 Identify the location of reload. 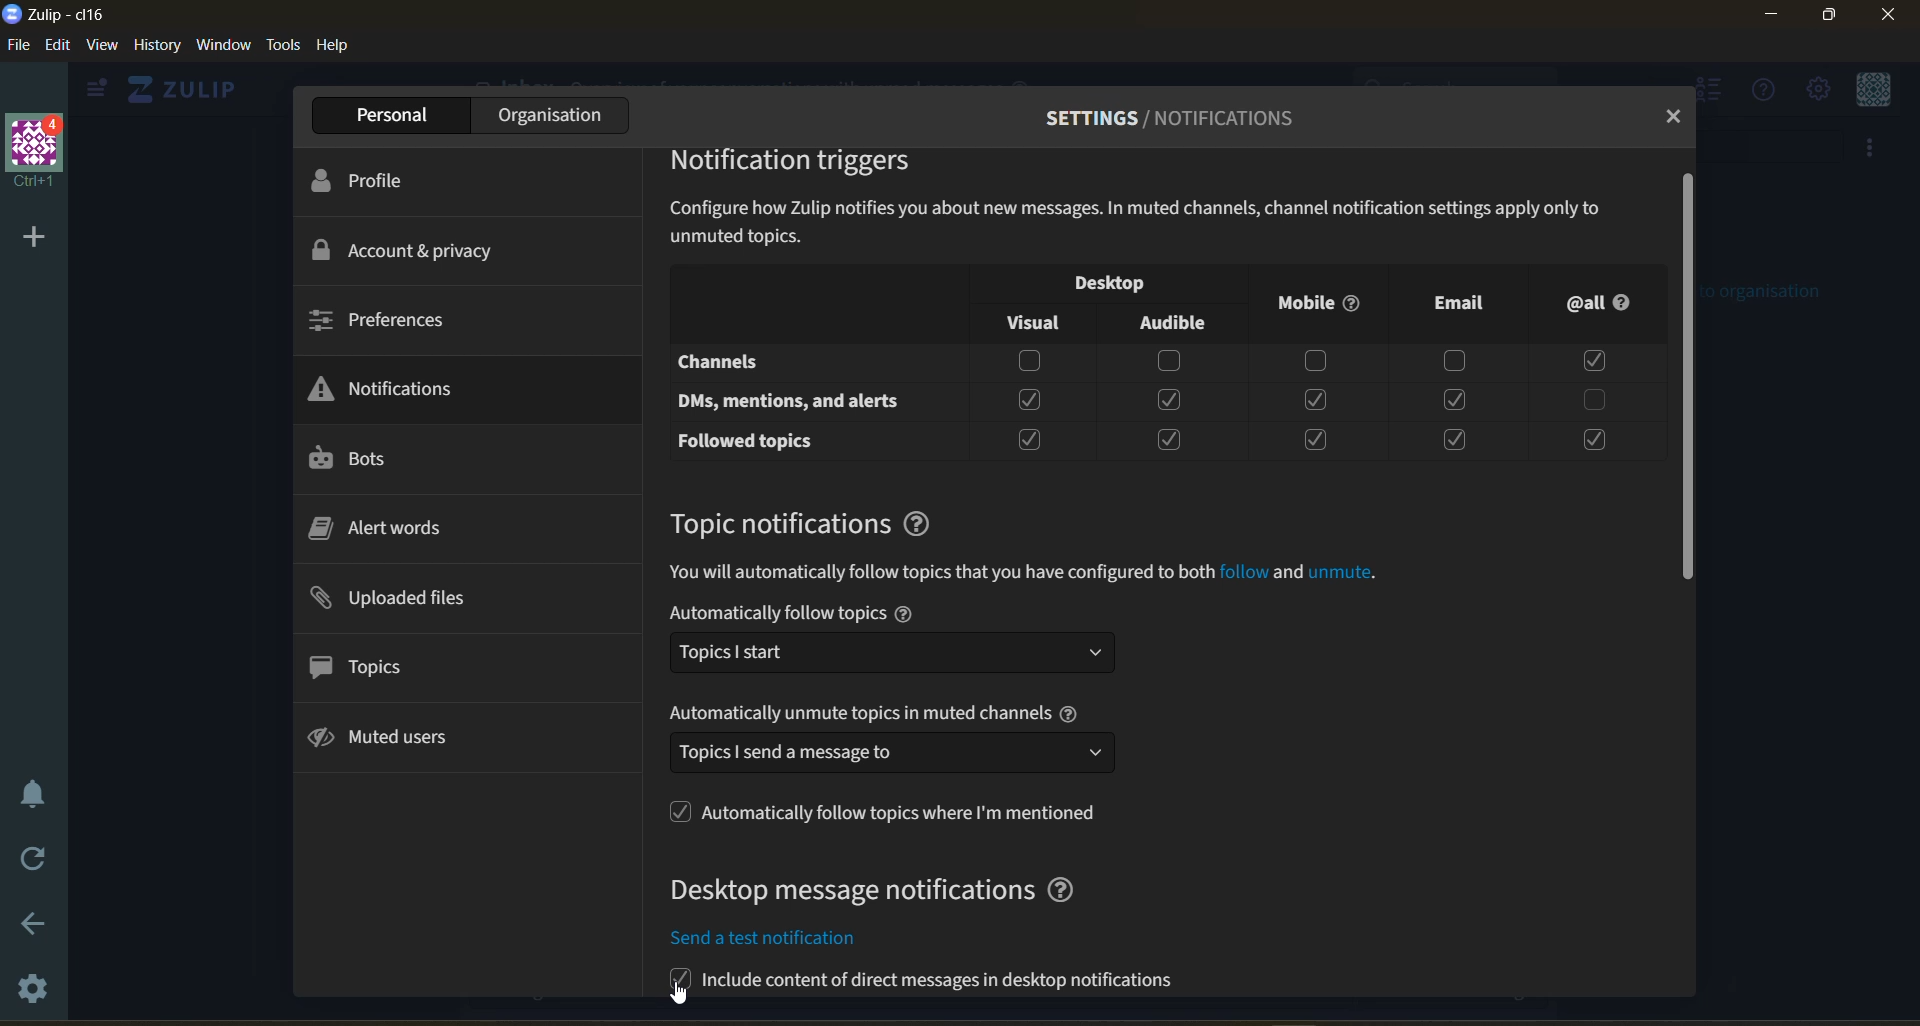
(36, 860).